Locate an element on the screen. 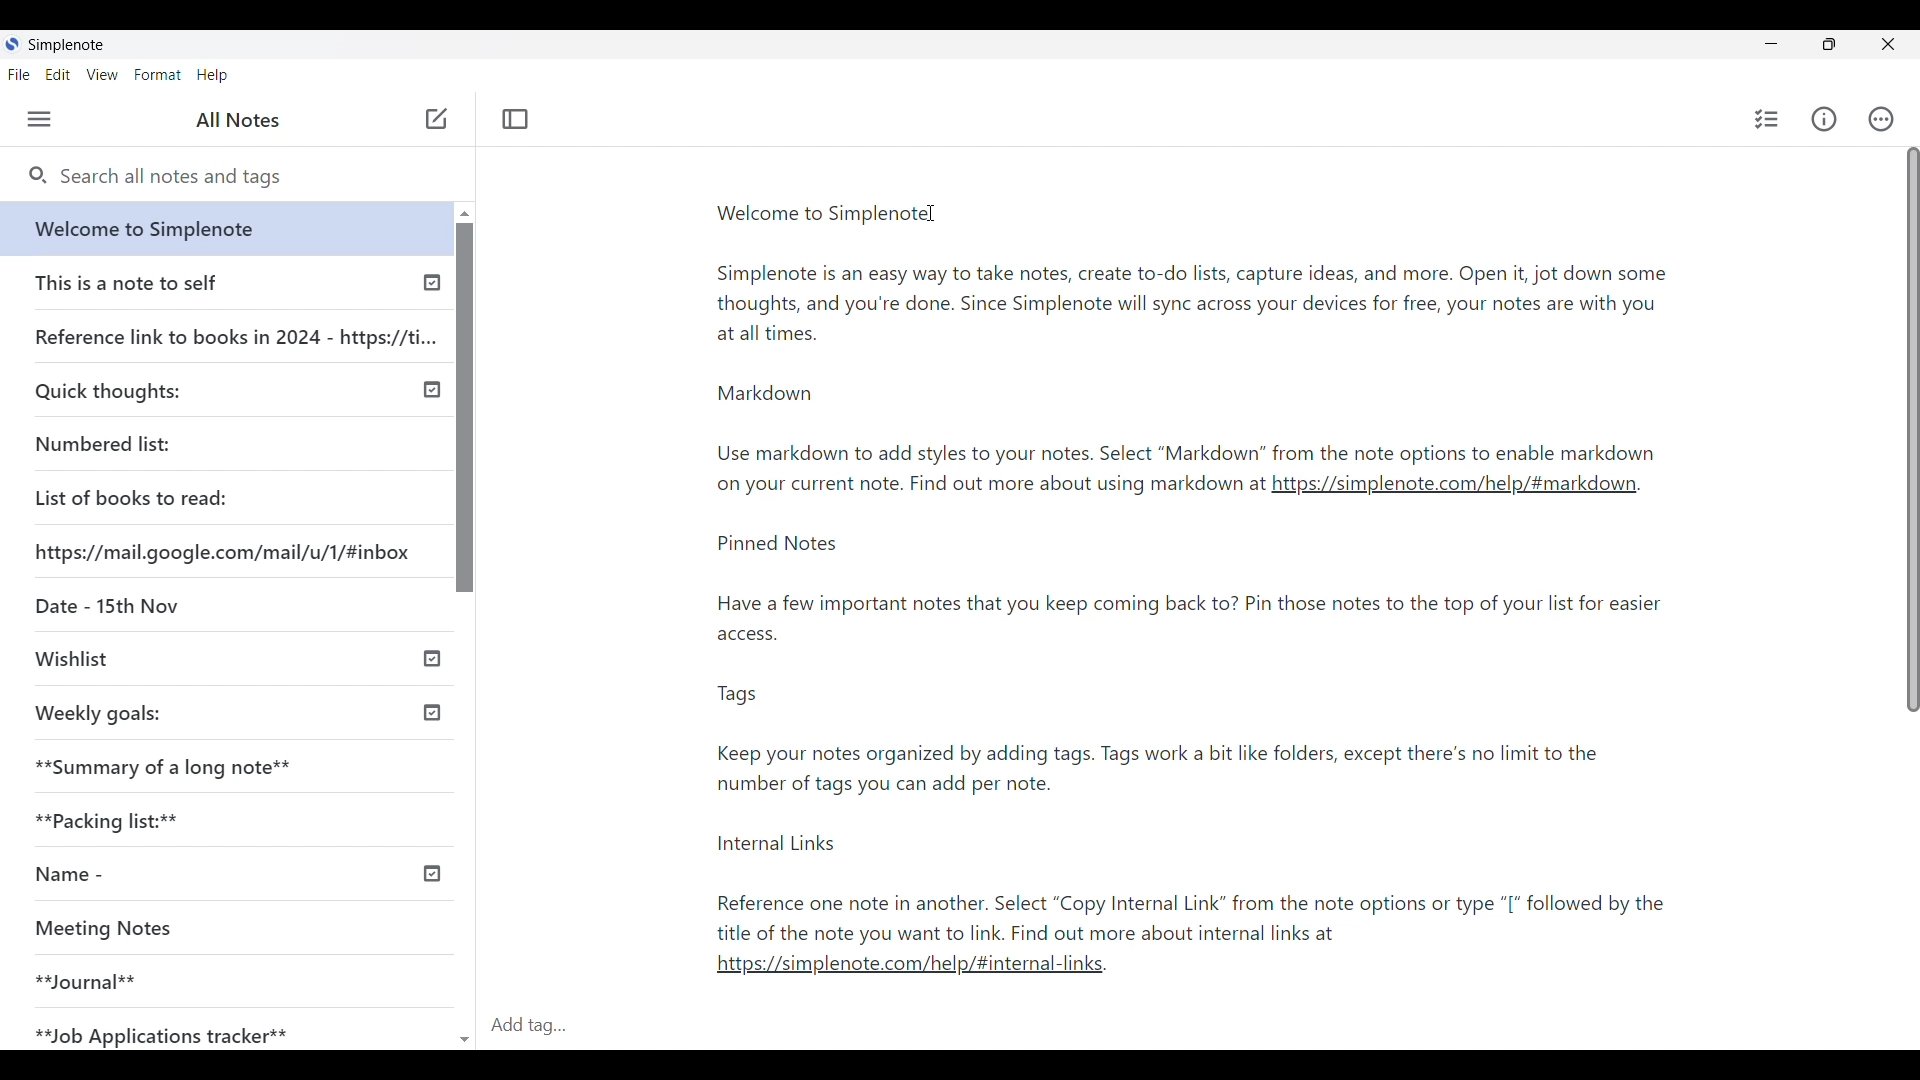  Meeting Notes is located at coordinates (114, 926).